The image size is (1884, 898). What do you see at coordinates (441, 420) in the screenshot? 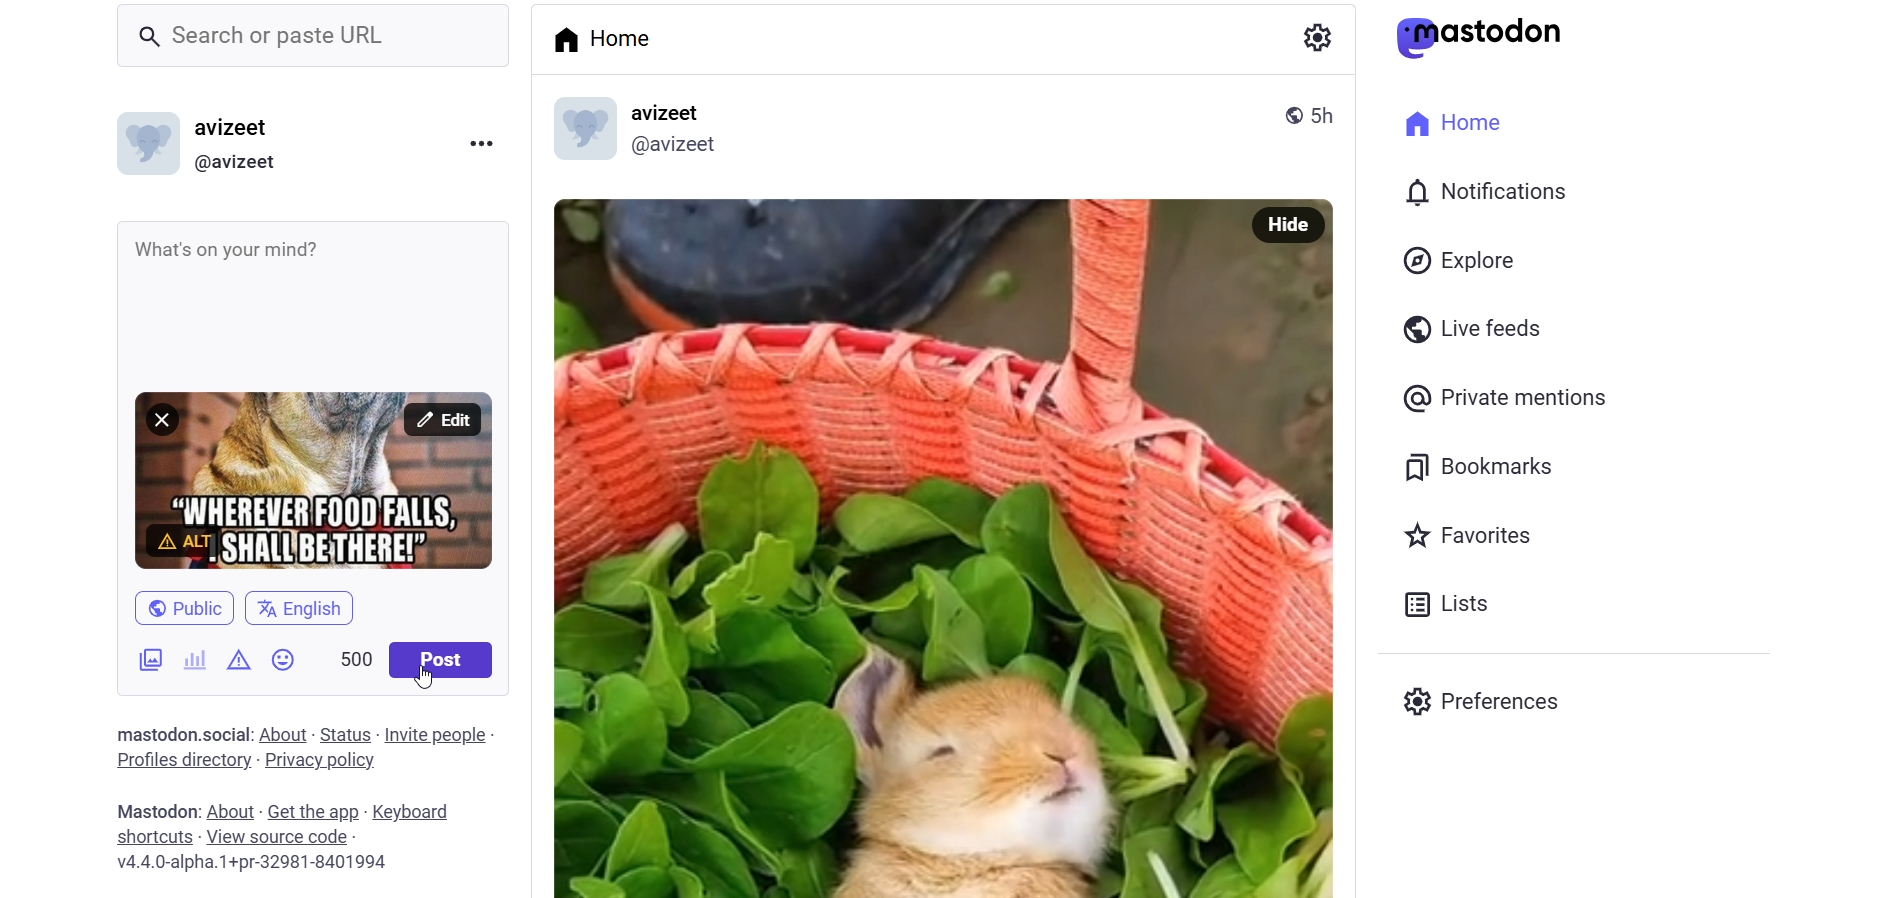
I see `edit` at bounding box center [441, 420].